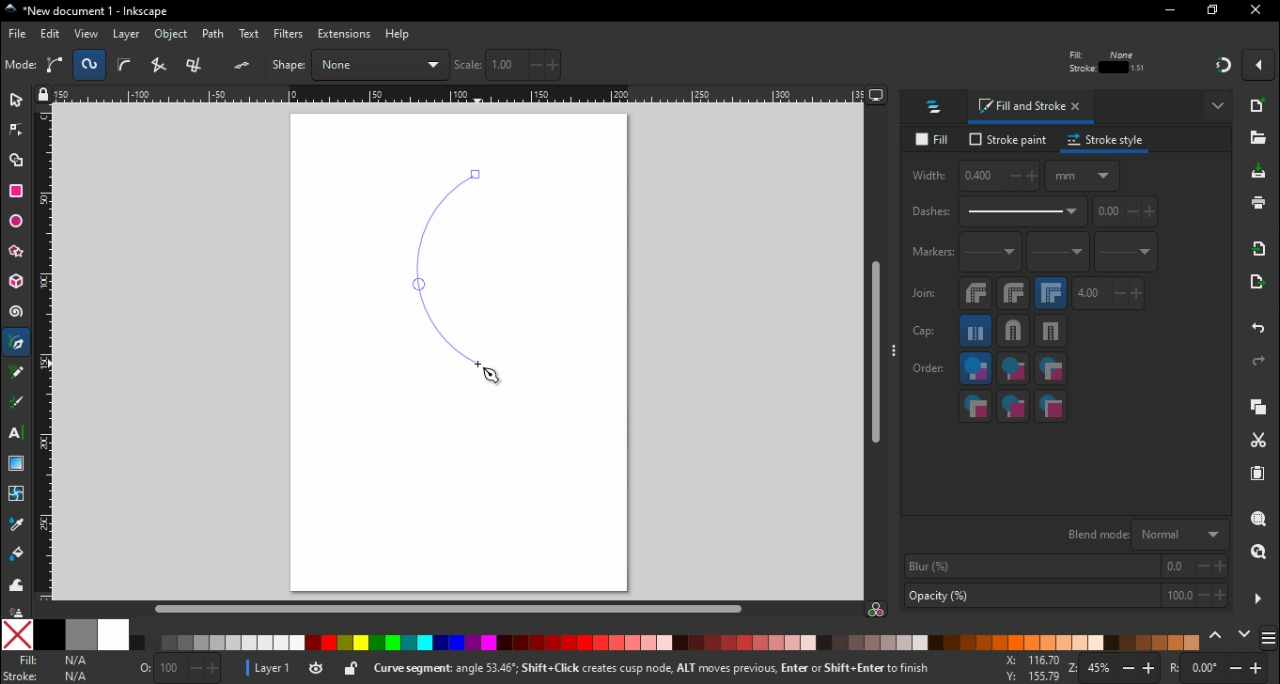 The image size is (1280, 684). Describe the element at coordinates (343, 35) in the screenshot. I see `extensions` at that location.